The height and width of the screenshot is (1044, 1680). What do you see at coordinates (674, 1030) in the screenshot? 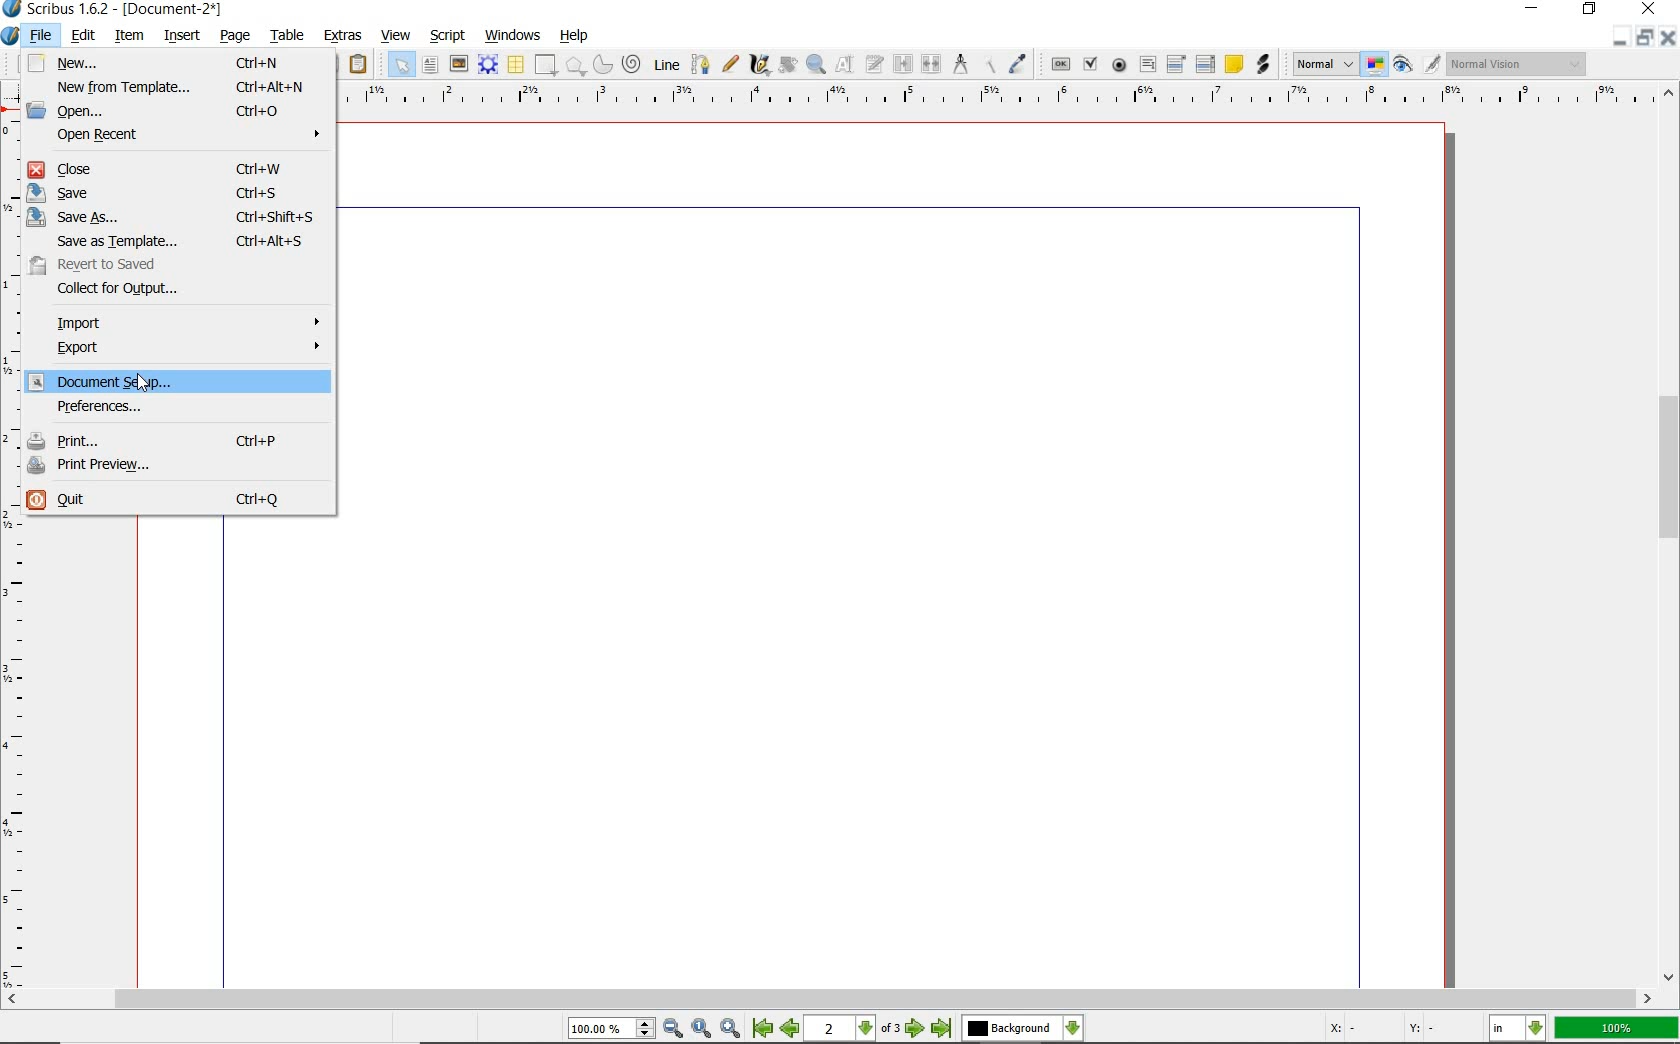
I see `Zoom Out` at bounding box center [674, 1030].